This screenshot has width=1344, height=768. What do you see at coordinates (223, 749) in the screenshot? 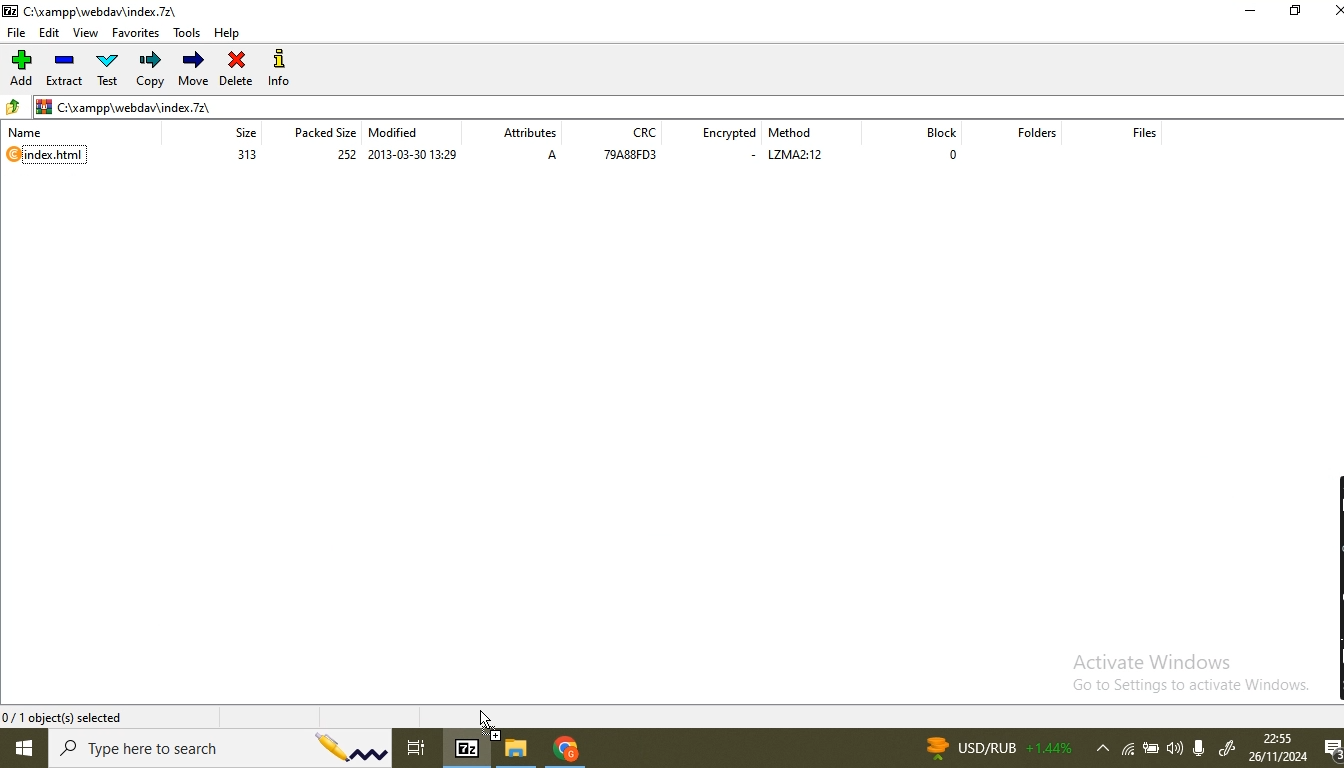
I see `search bar` at bounding box center [223, 749].